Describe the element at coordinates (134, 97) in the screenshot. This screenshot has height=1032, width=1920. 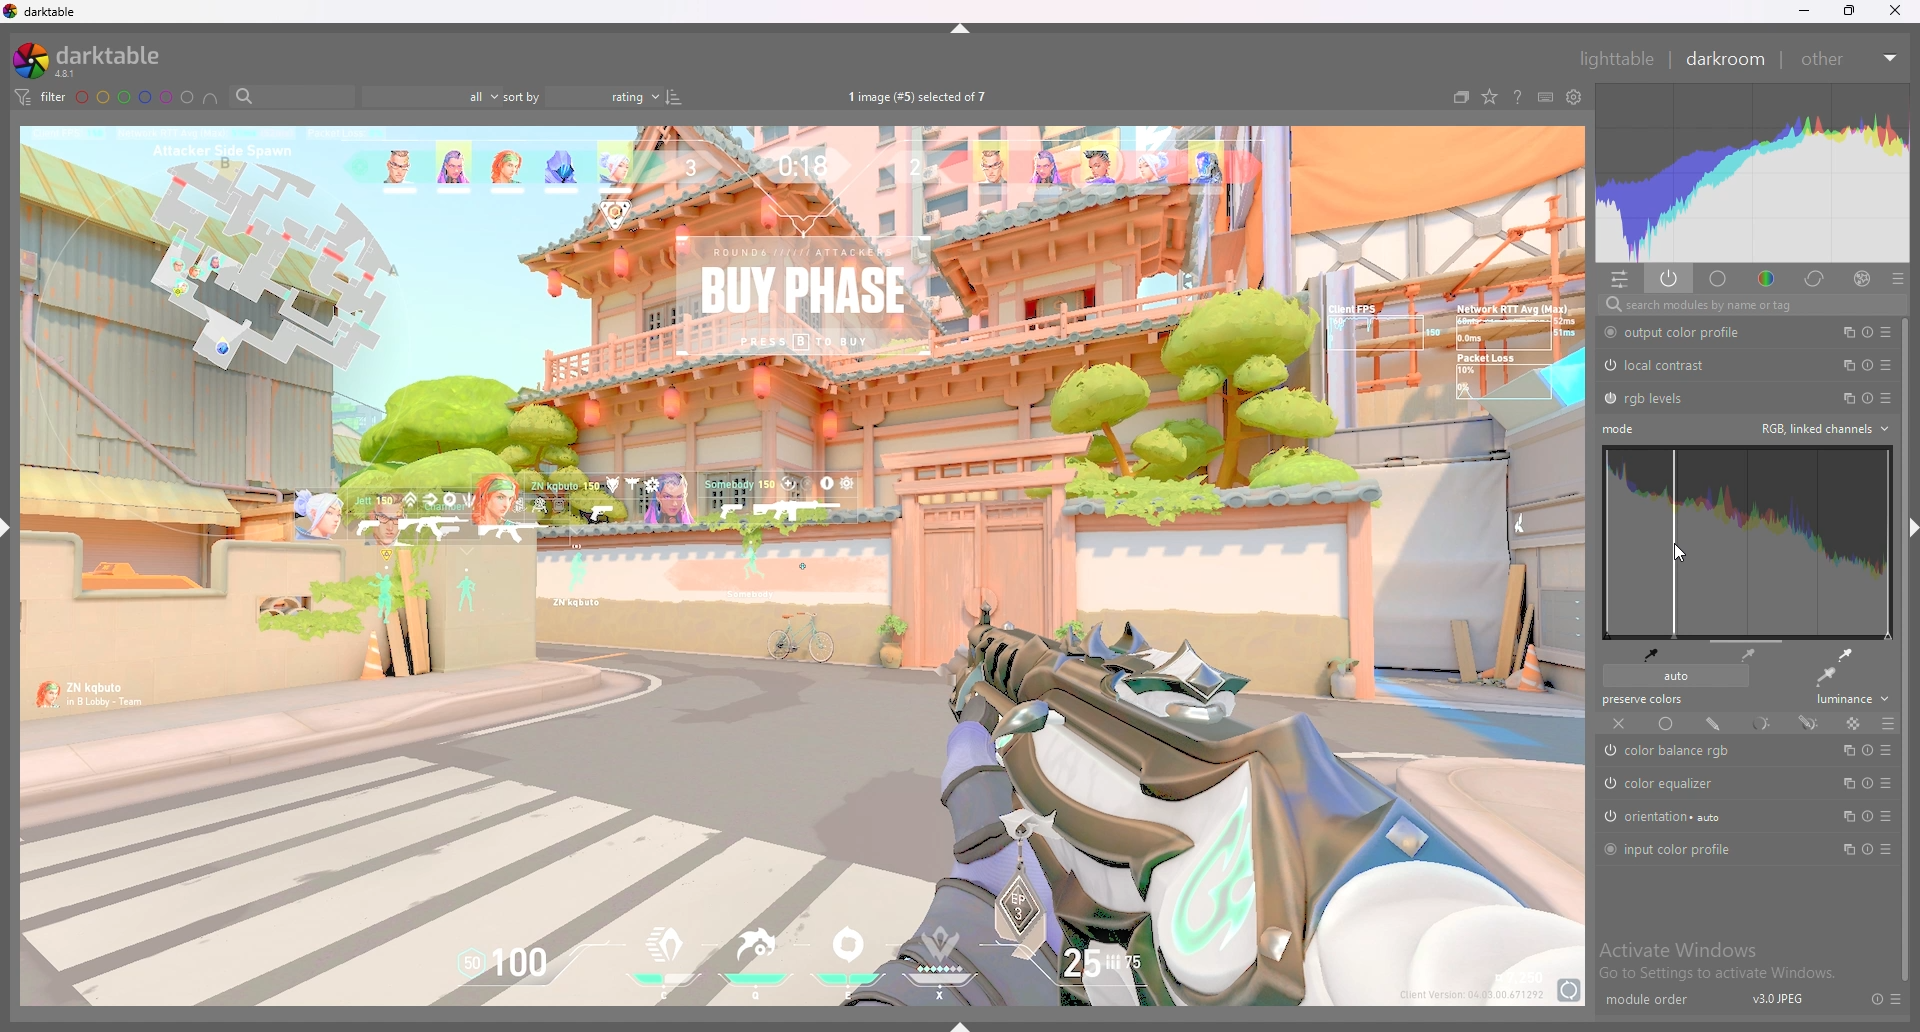
I see `color labels` at that location.